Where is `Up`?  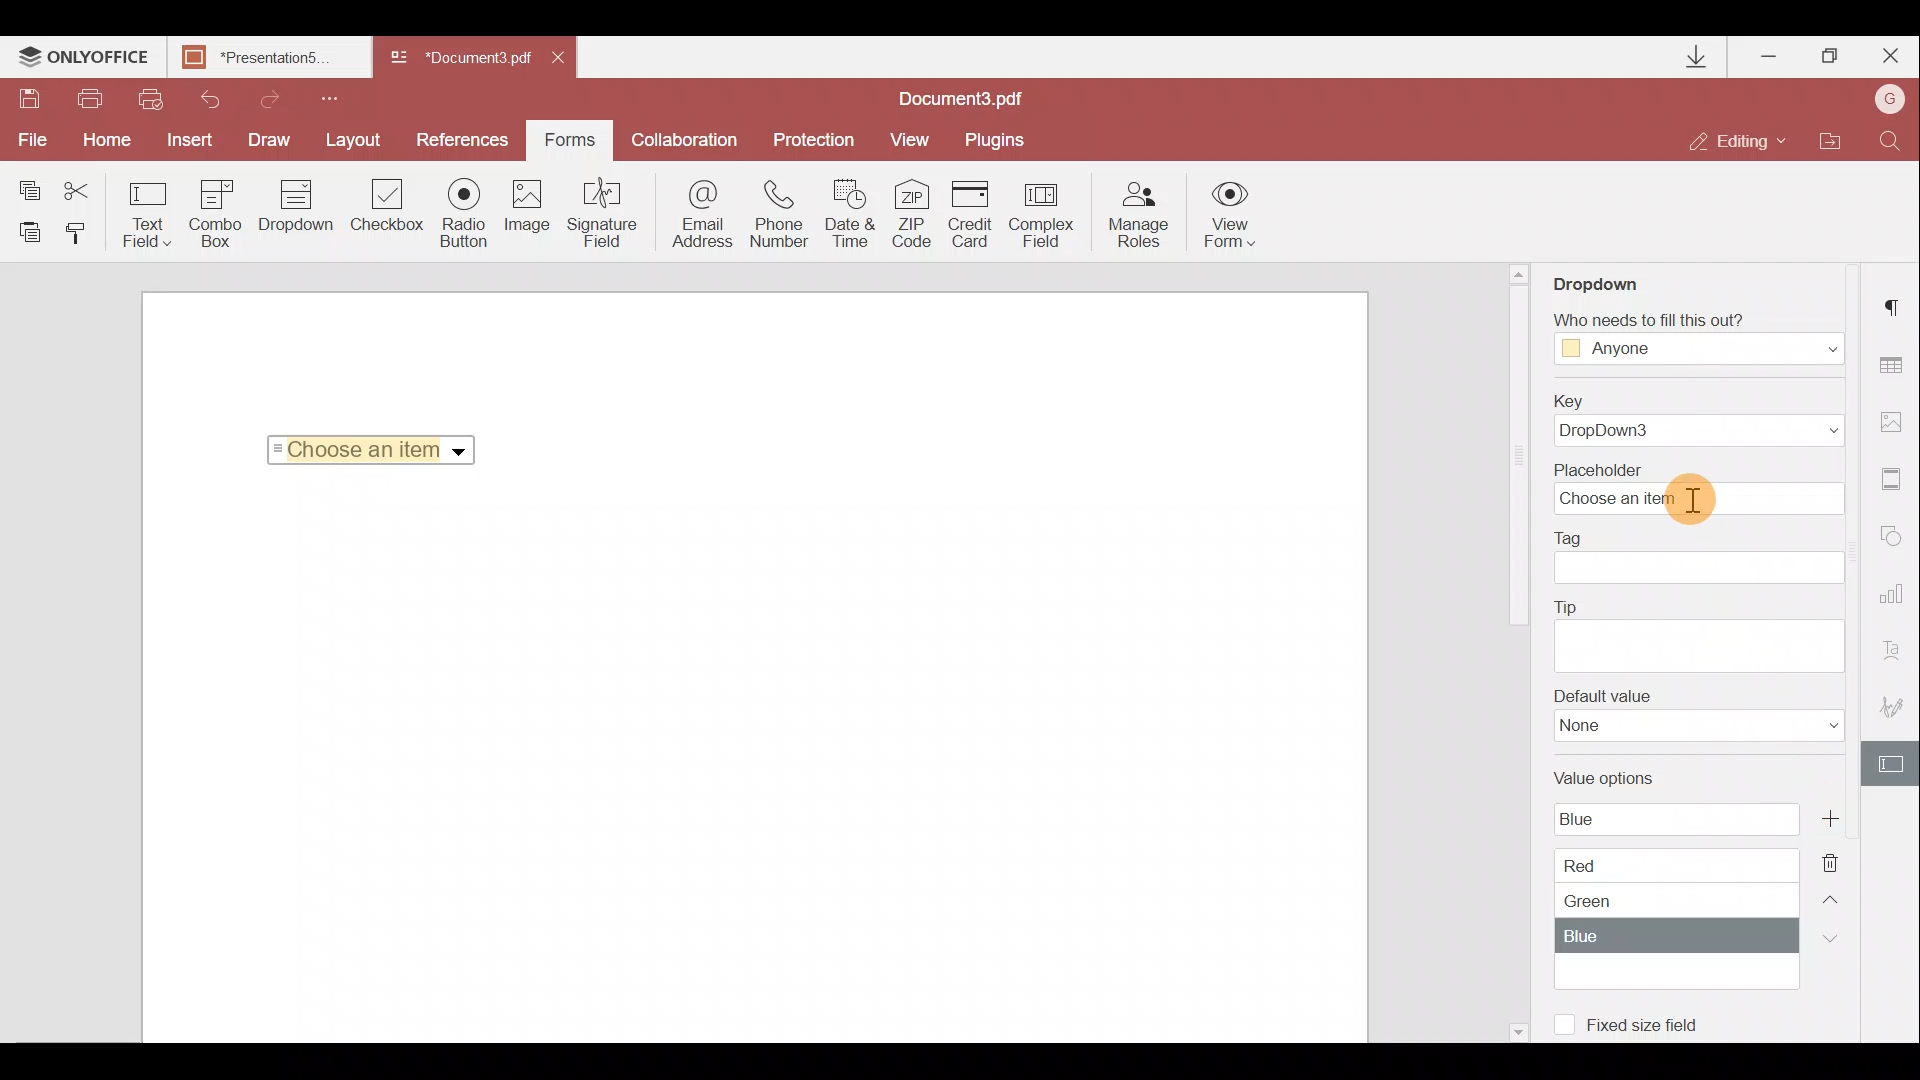 Up is located at coordinates (1834, 896).